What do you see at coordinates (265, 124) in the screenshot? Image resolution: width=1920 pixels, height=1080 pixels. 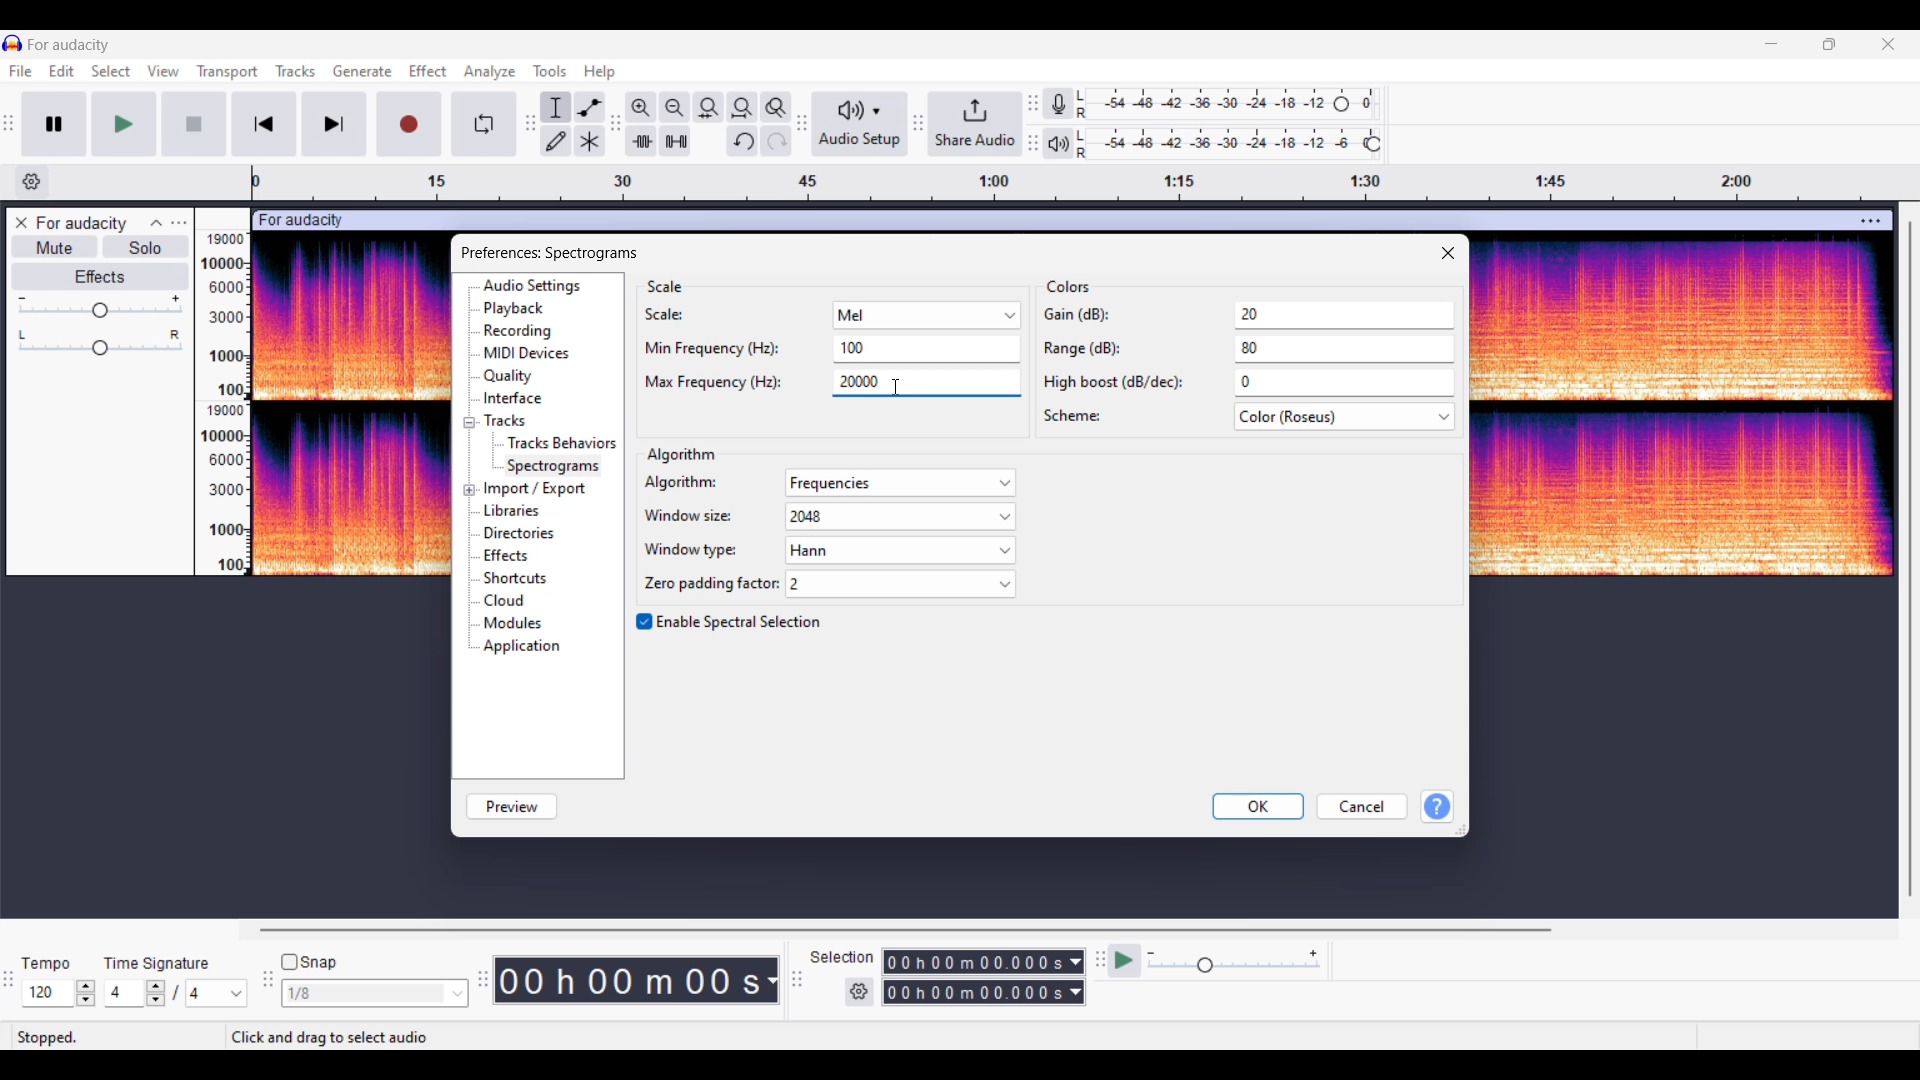 I see `Skip/Select to start` at bounding box center [265, 124].